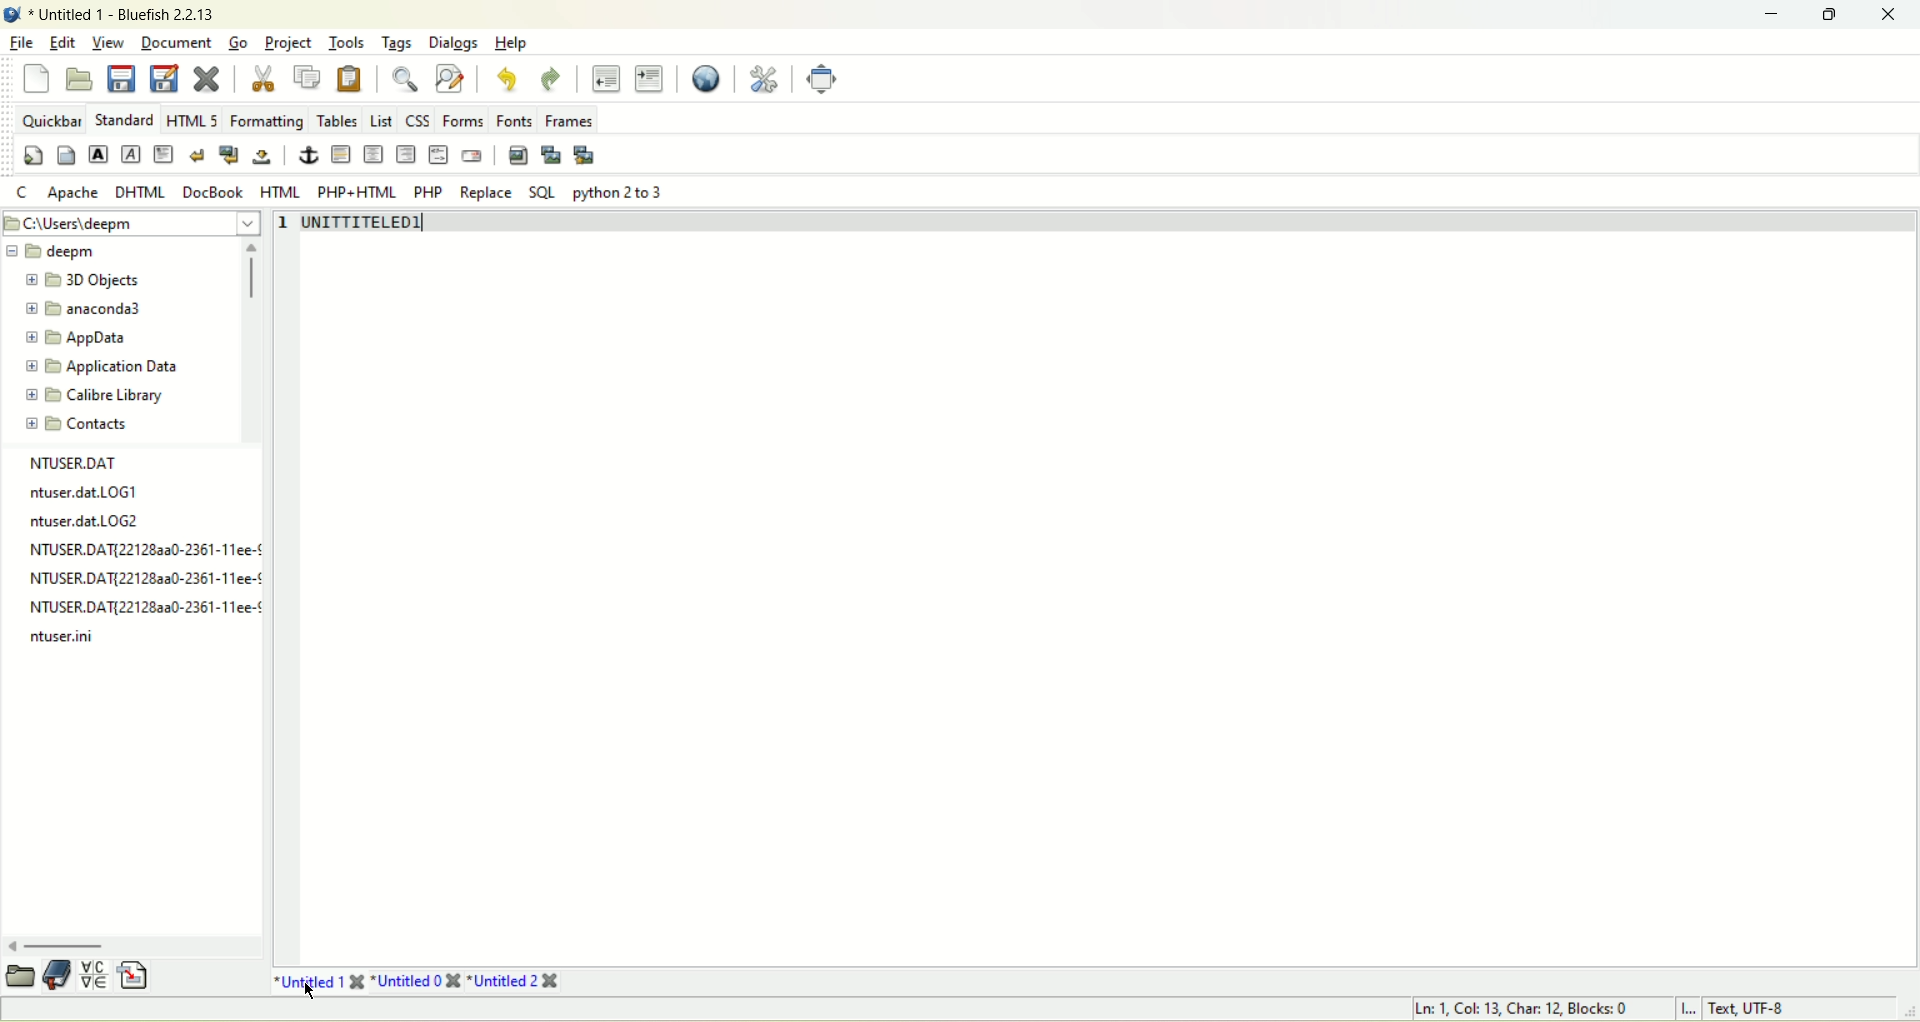 The image size is (1920, 1022). Describe the element at coordinates (319, 978) in the screenshot. I see `untitled 1` at that location.